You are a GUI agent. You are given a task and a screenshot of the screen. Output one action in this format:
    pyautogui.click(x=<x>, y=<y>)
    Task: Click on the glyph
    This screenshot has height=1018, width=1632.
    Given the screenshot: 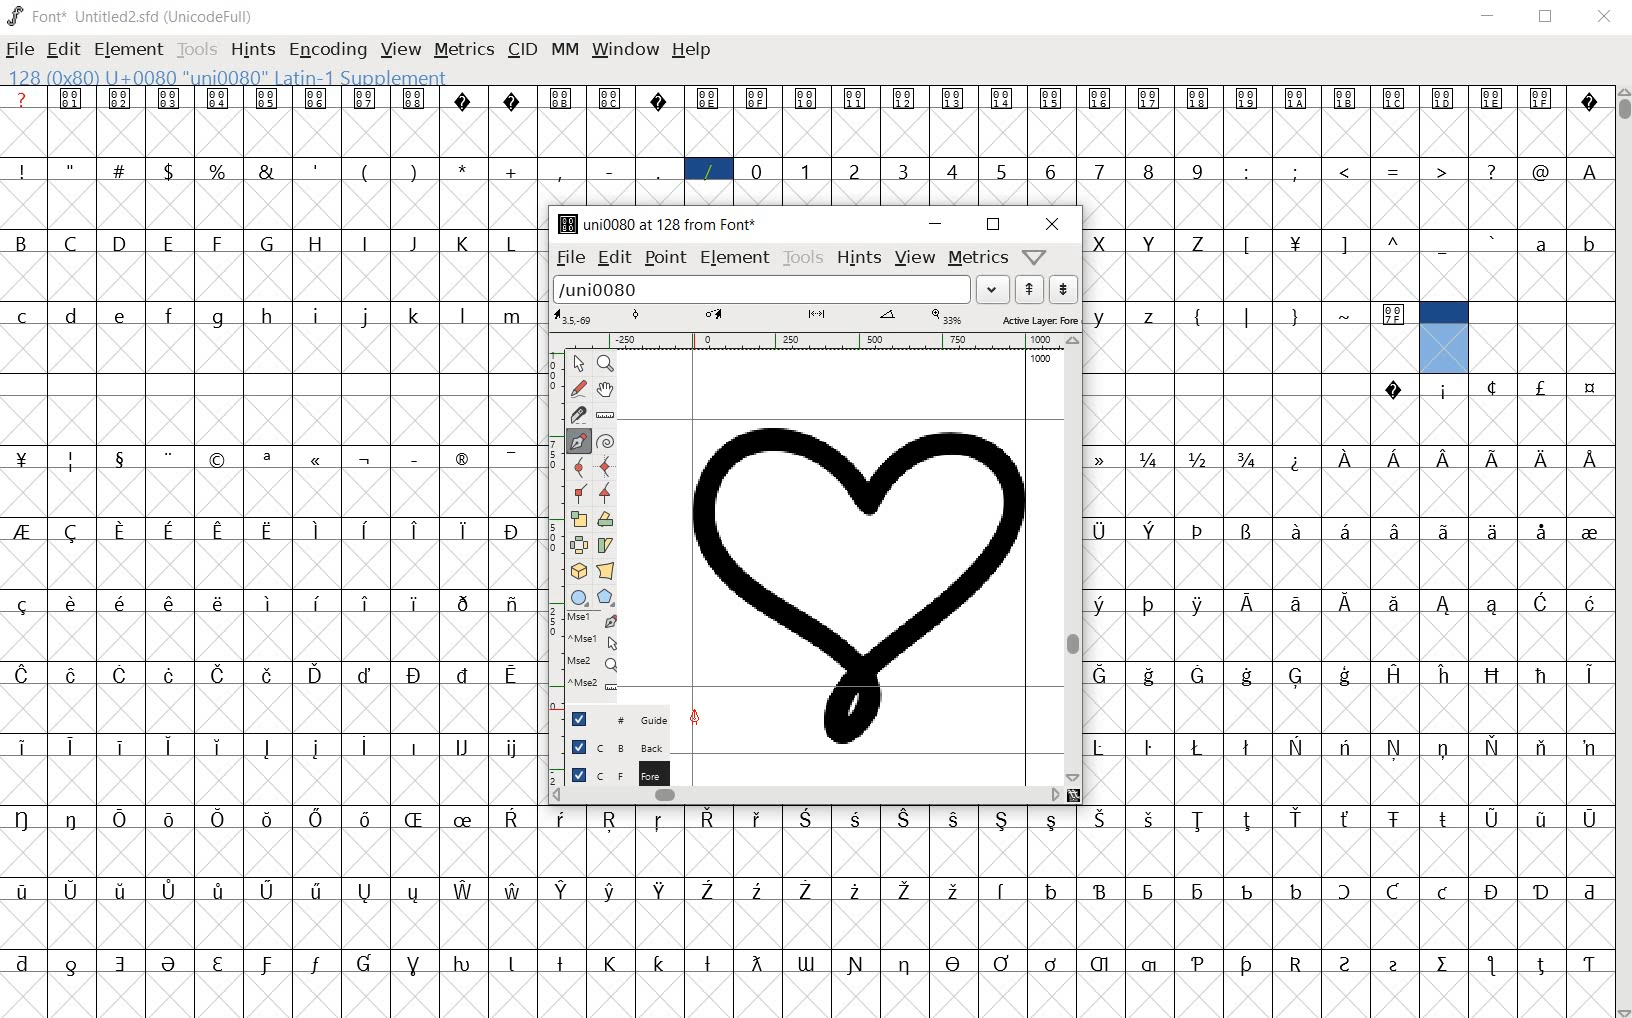 What is the action you would take?
    pyautogui.click(x=413, y=244)
    